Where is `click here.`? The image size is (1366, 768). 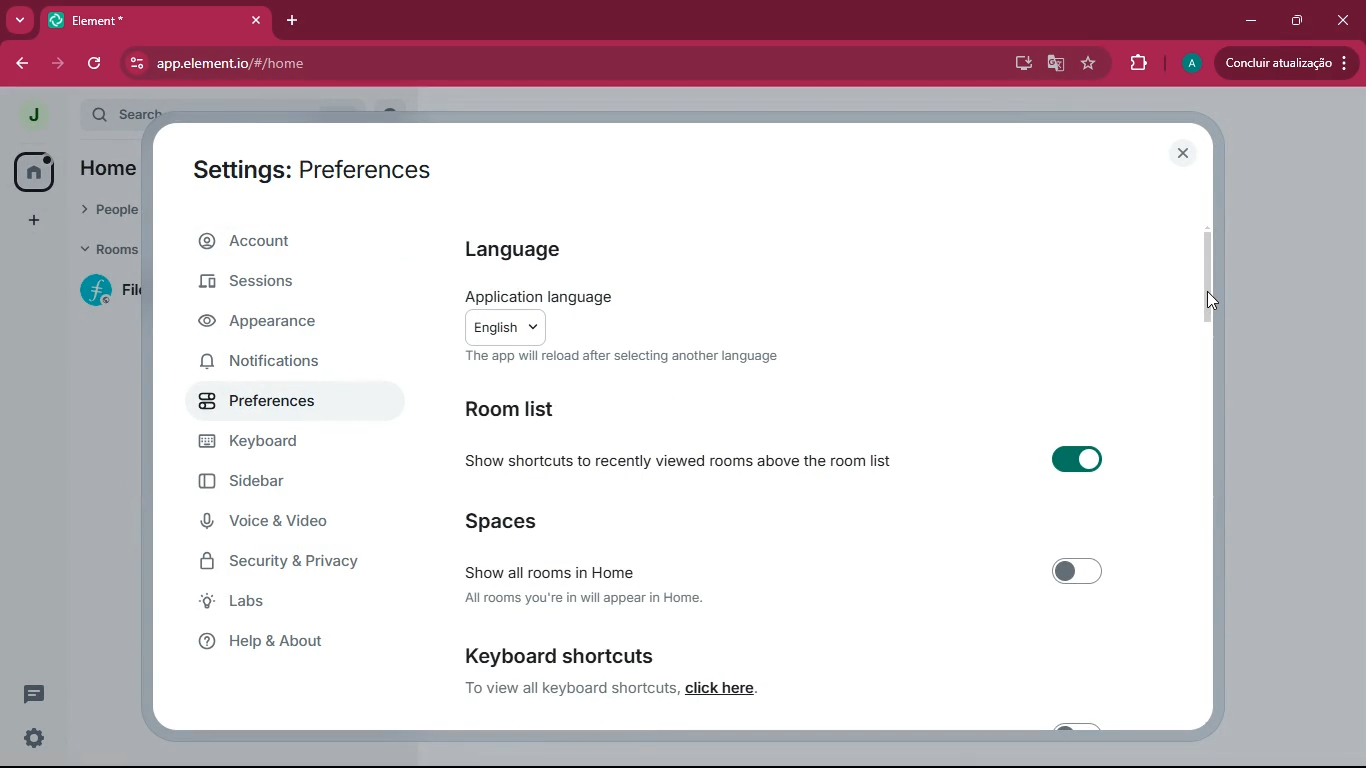
click here. is located at coordinates (723, 688).